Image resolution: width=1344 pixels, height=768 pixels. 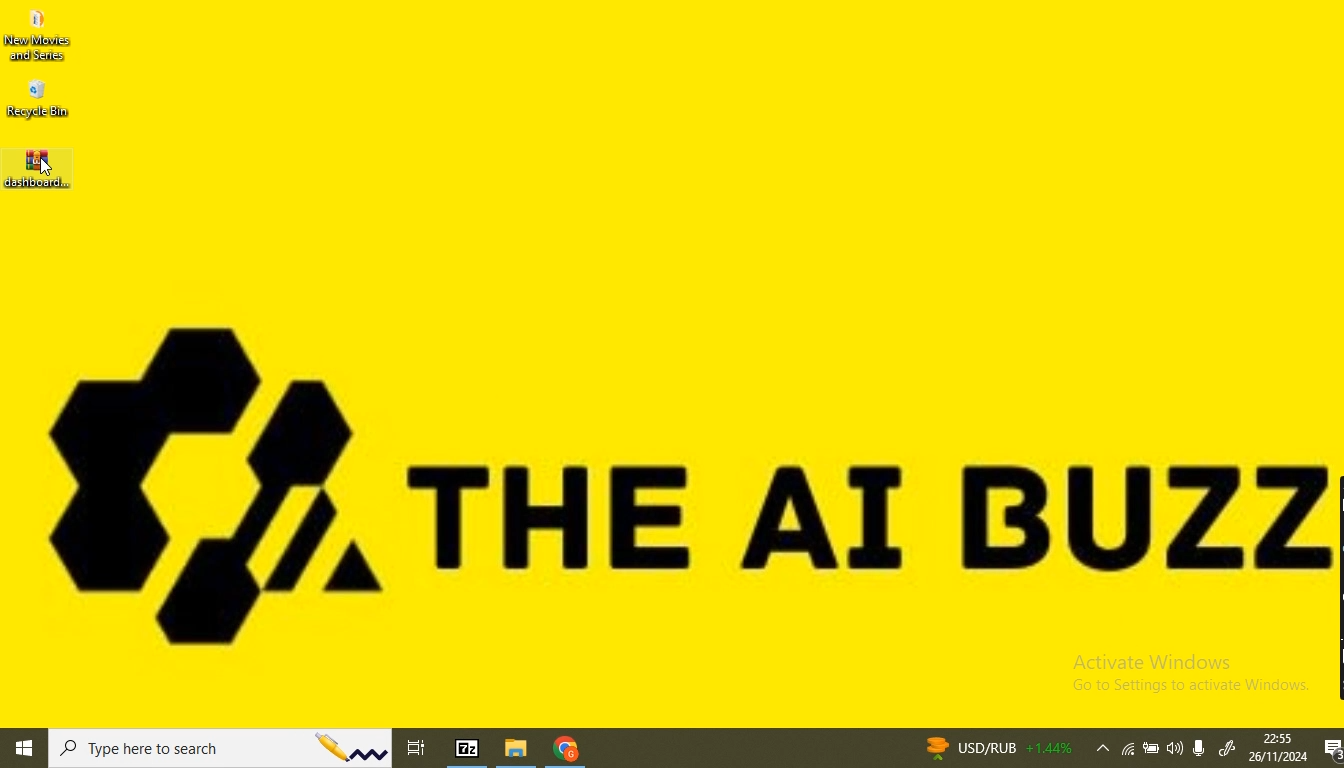 I want to click on show hidden icons, so click(x=1099, y=750).